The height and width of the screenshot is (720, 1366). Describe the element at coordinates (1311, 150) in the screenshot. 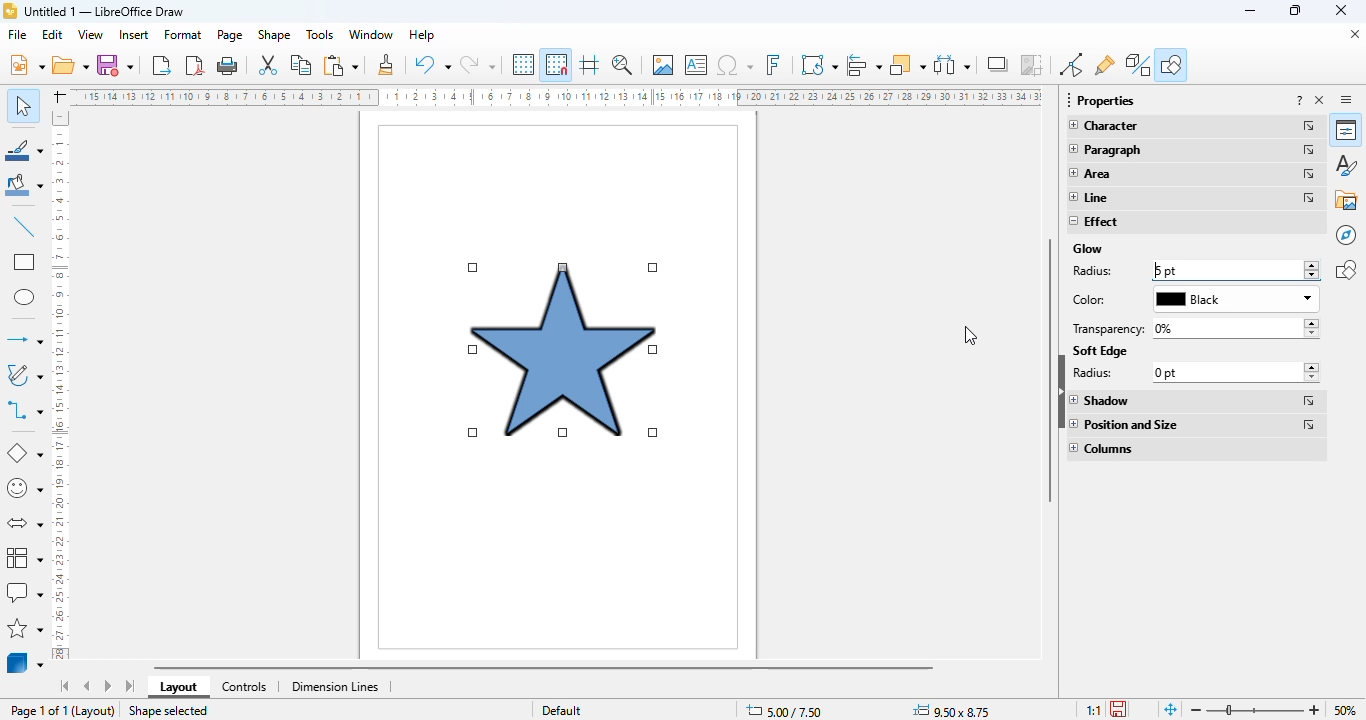

I see `more options` at that location.